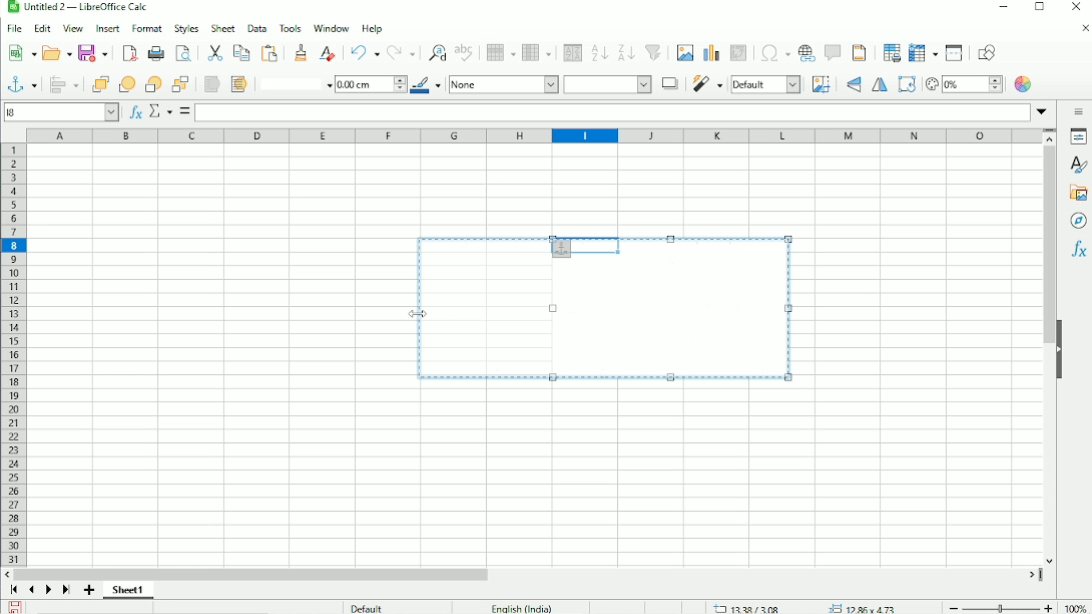 The image size is (1092, 614). Describe the element at coordinates (62, 111) in the screenshot. I see `Current cell` at that location.